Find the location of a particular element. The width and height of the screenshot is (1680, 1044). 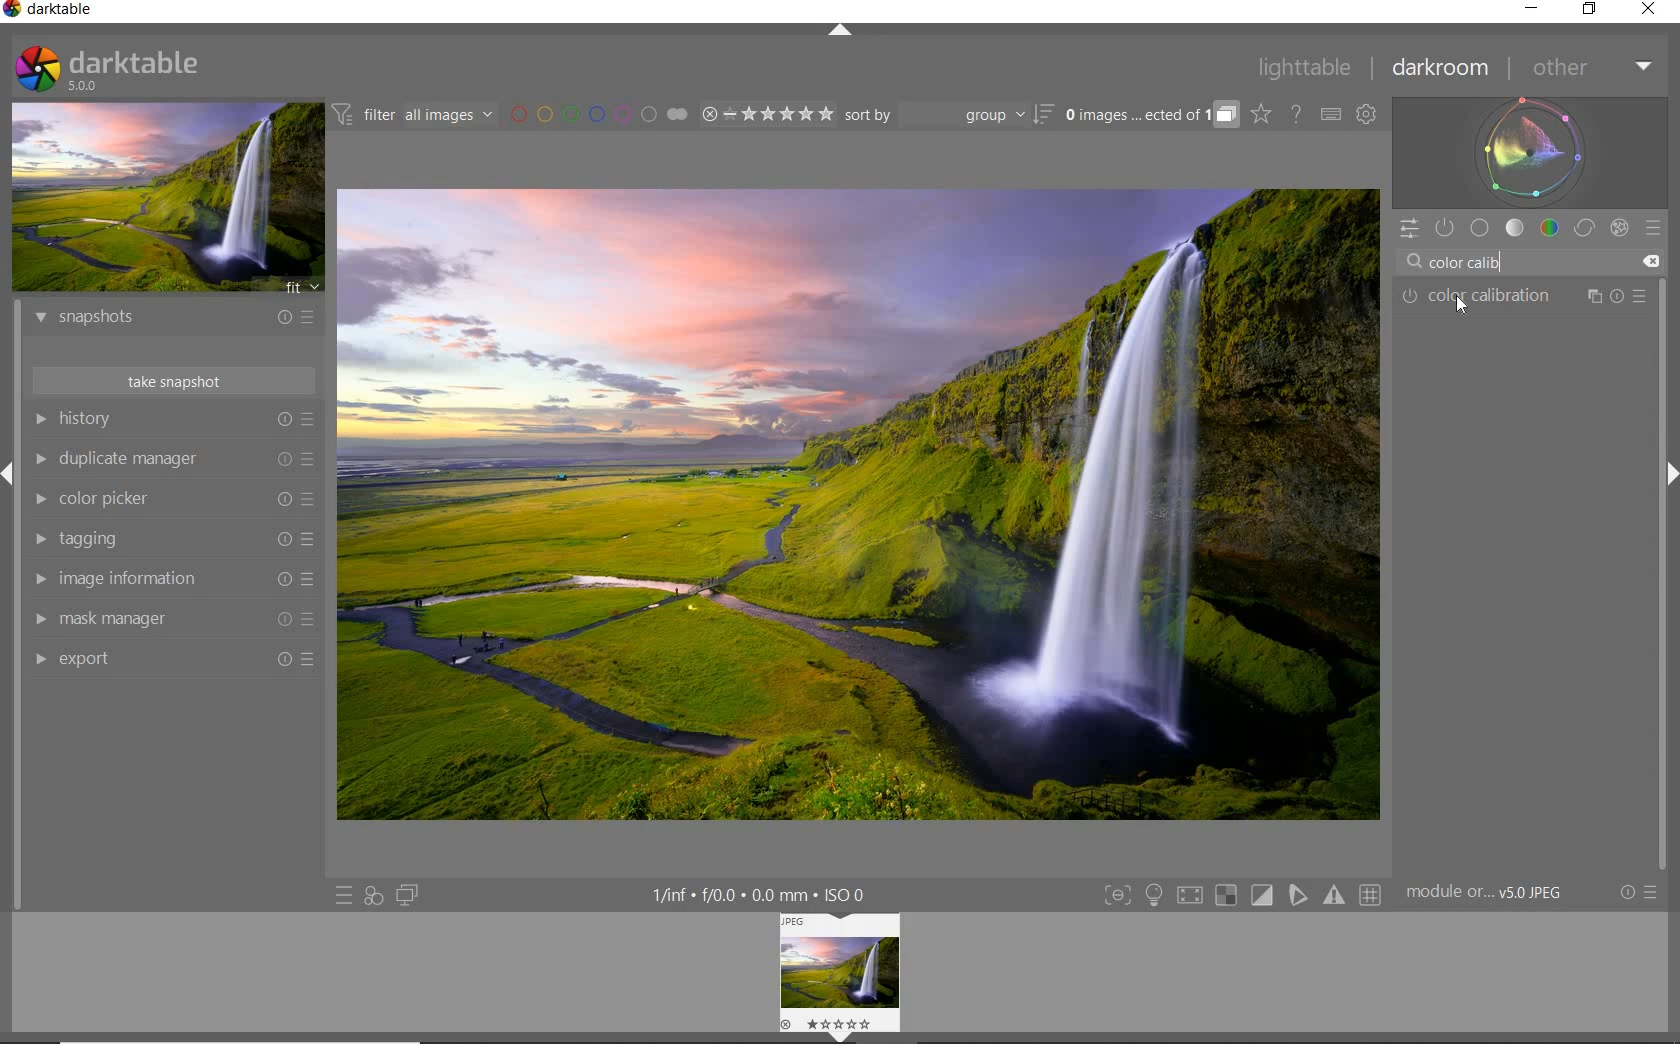

history is located at coordinates (173, 418).